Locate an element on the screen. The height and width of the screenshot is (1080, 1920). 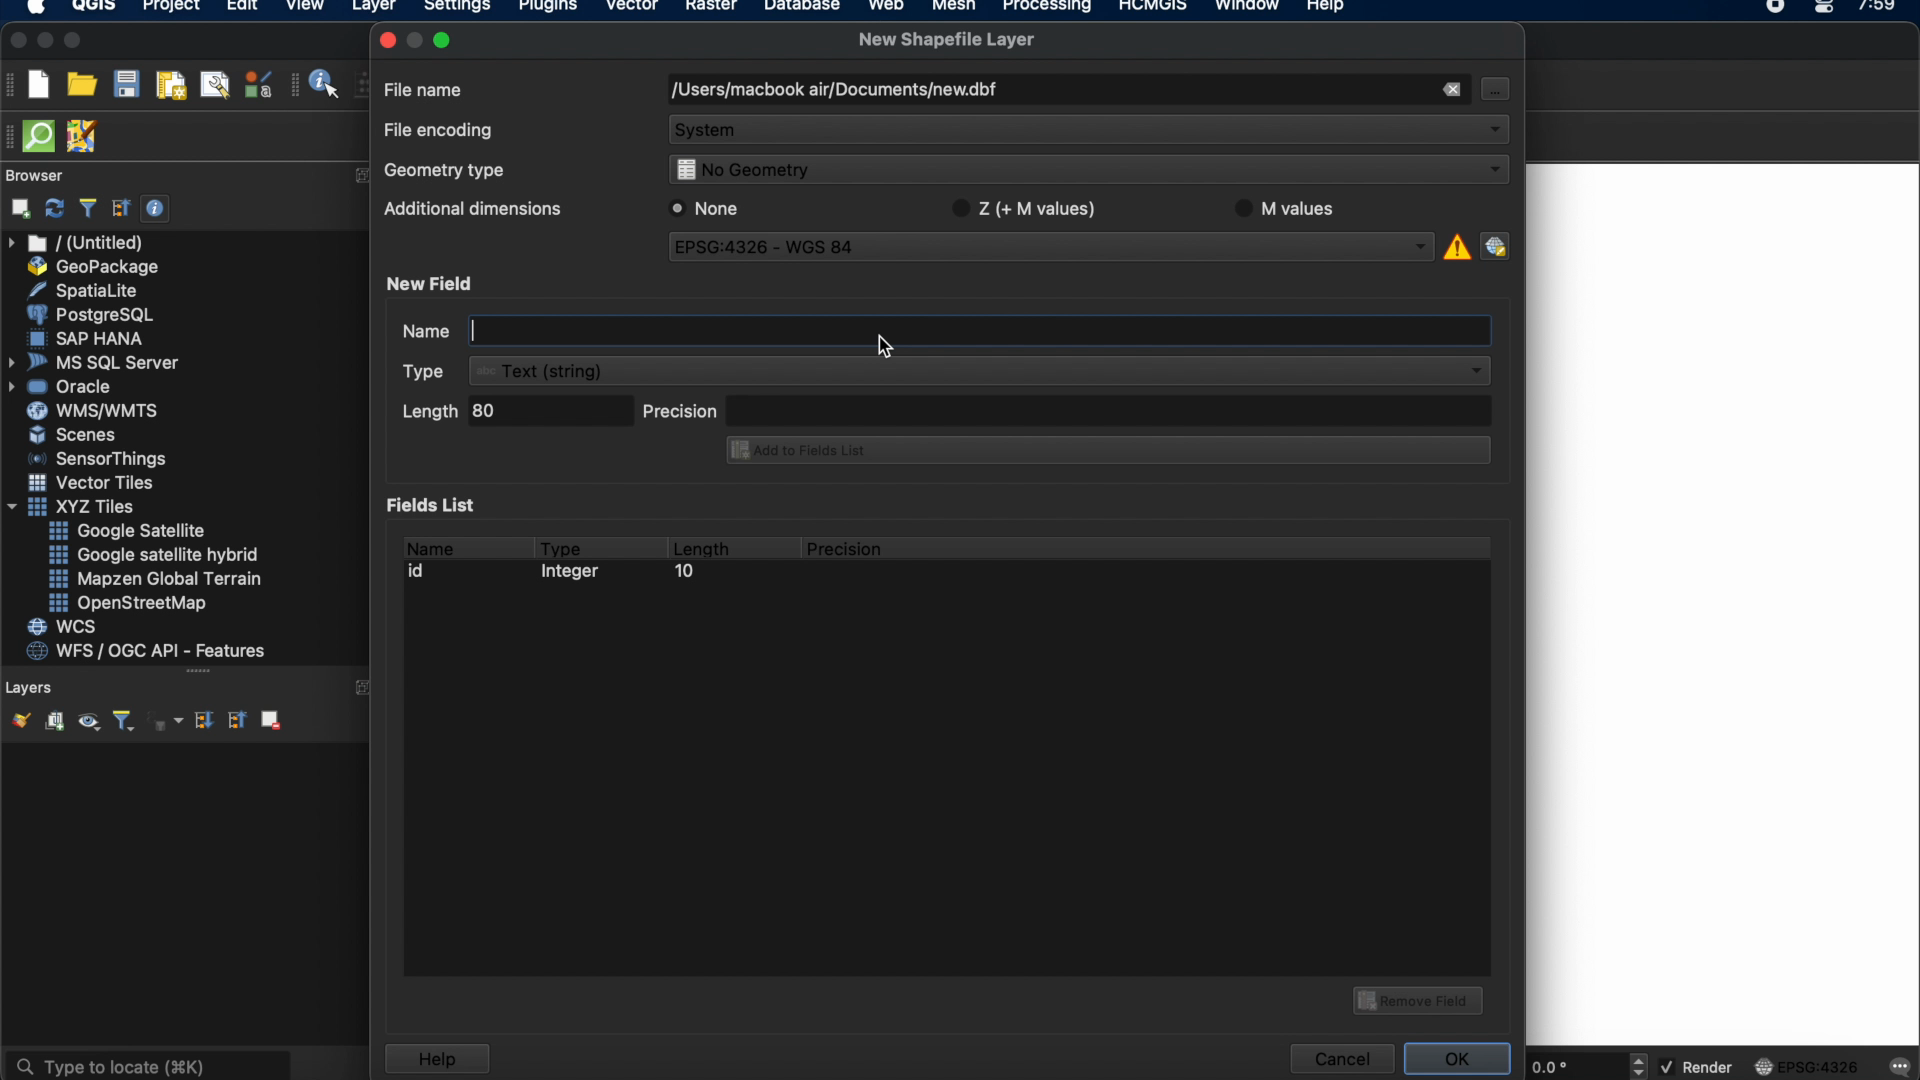
project toolbar is located at coordinates (12, 84).